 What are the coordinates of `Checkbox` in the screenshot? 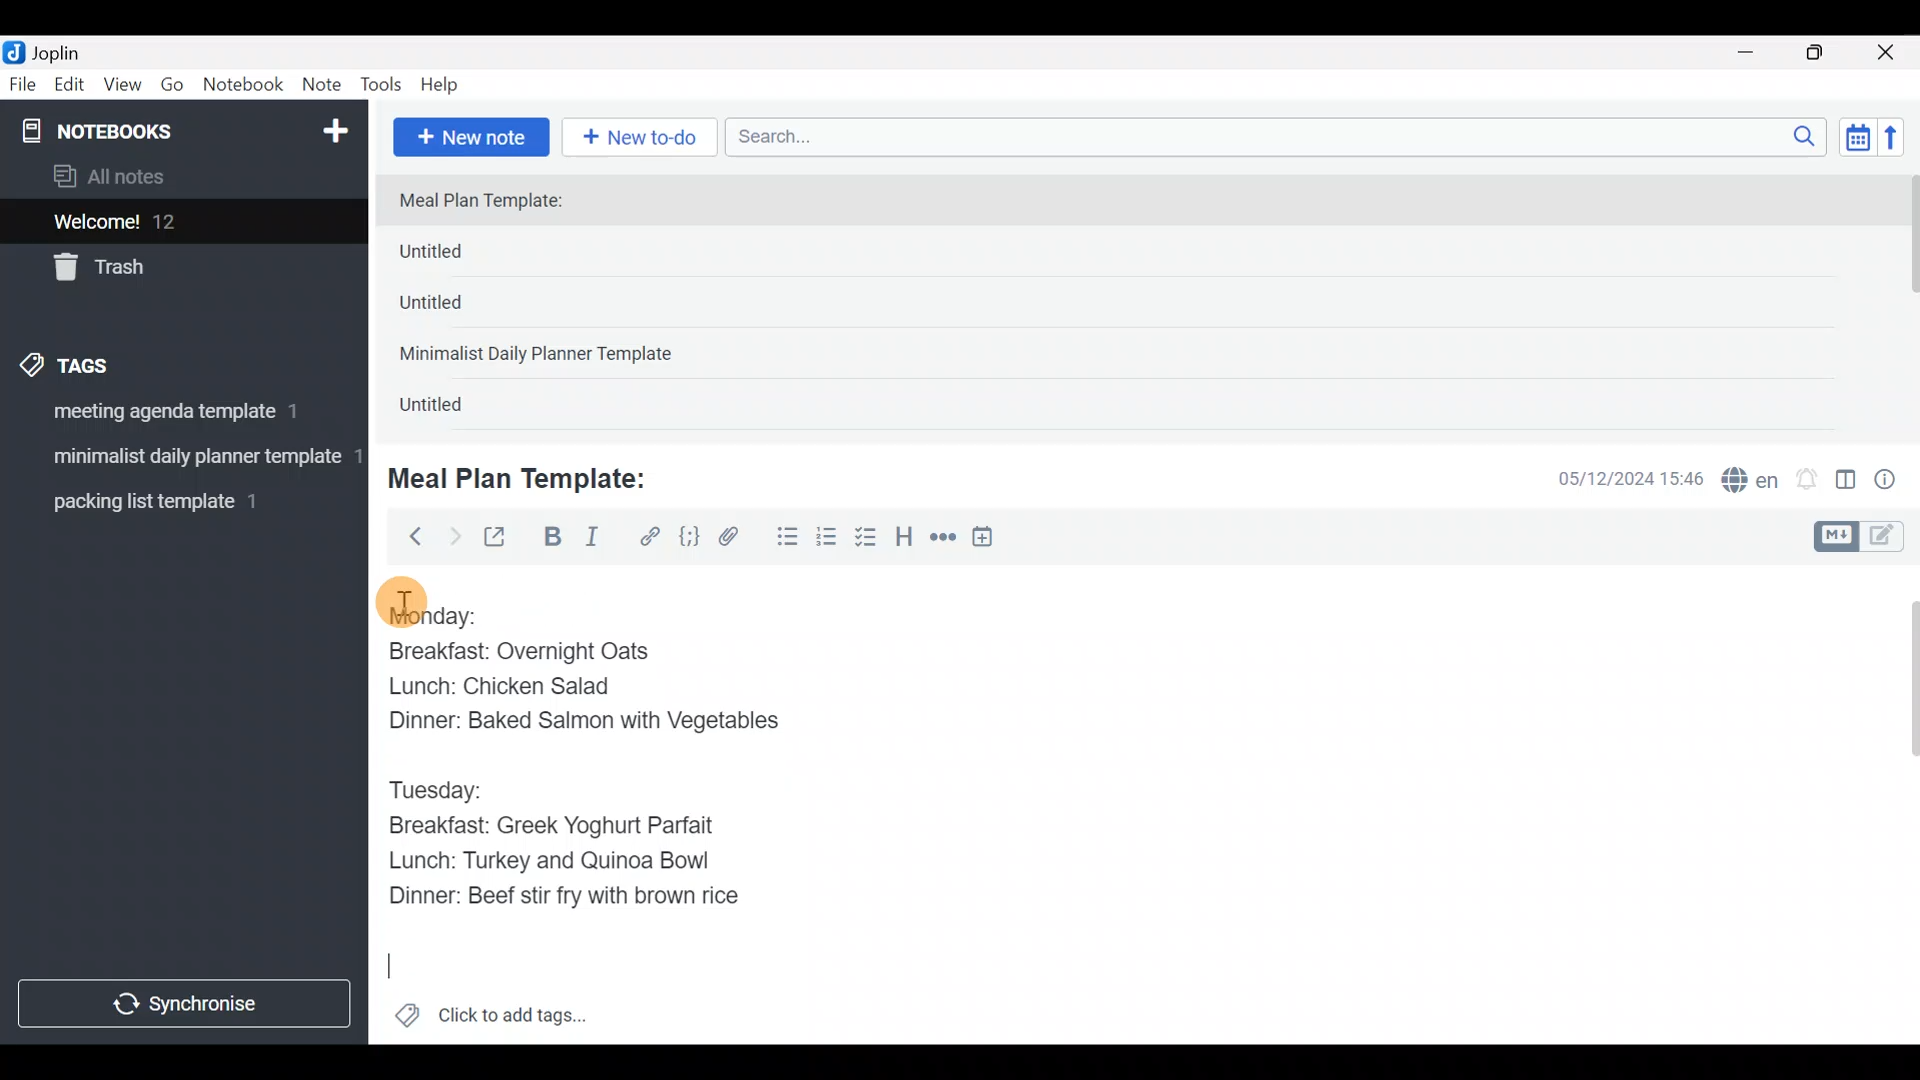 It's located at (868, 539).